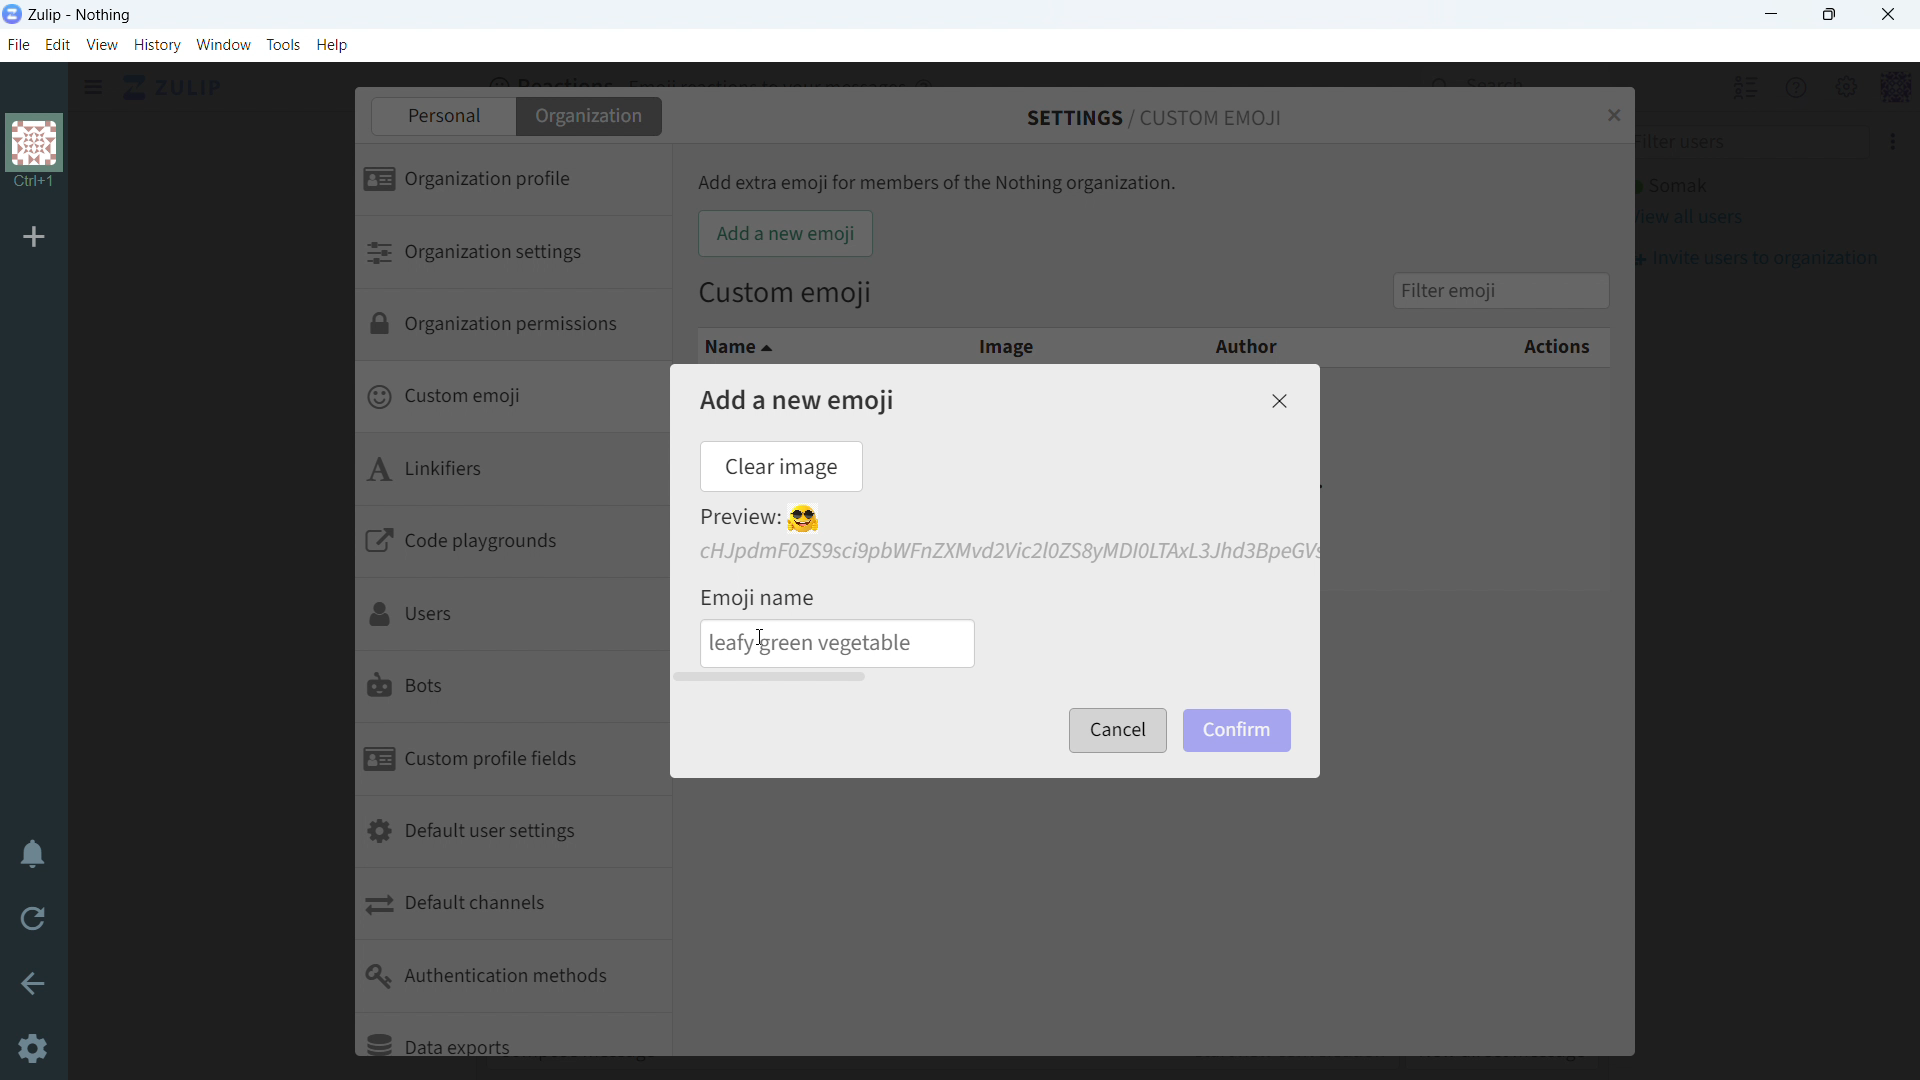 This screenshot has width=1920, height=1080. I want to click on custom profile fields, so click(512, 761).